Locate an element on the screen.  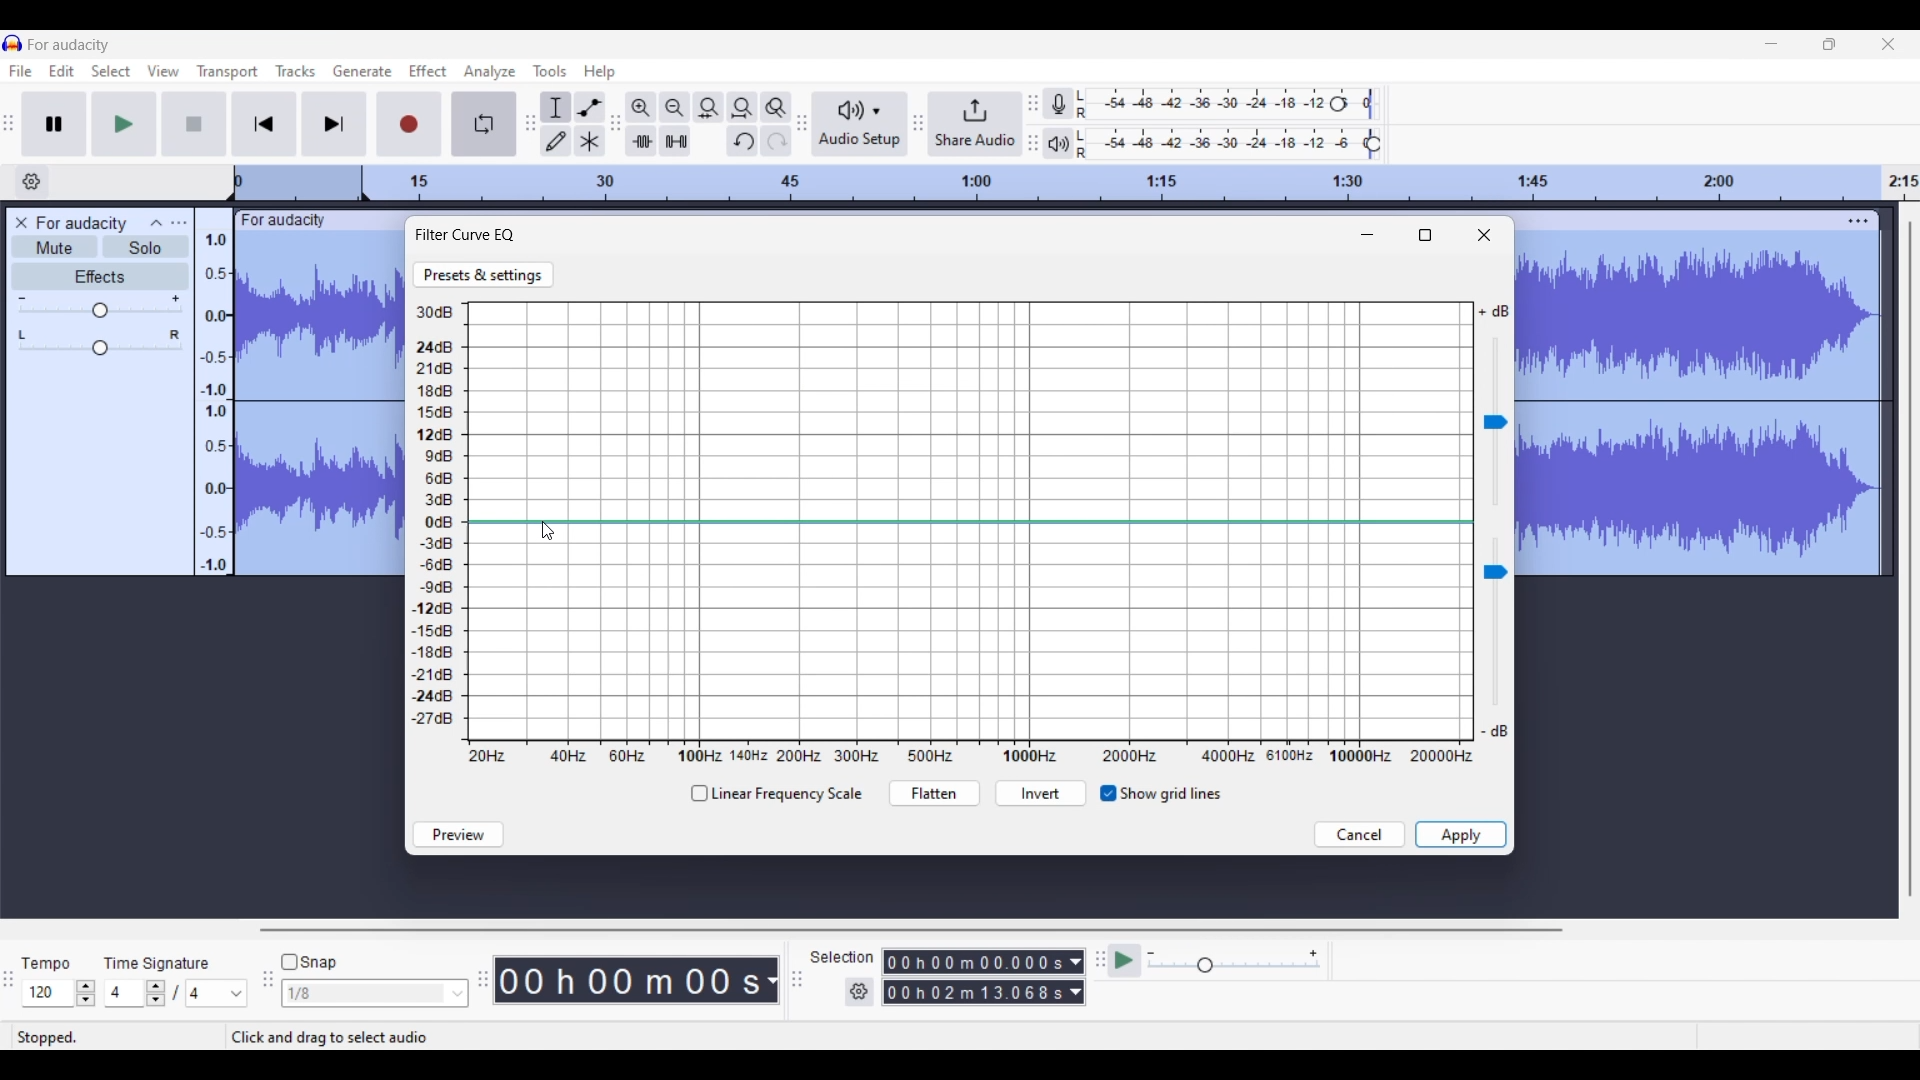
Zoom out is located at coordinates (674, 107).